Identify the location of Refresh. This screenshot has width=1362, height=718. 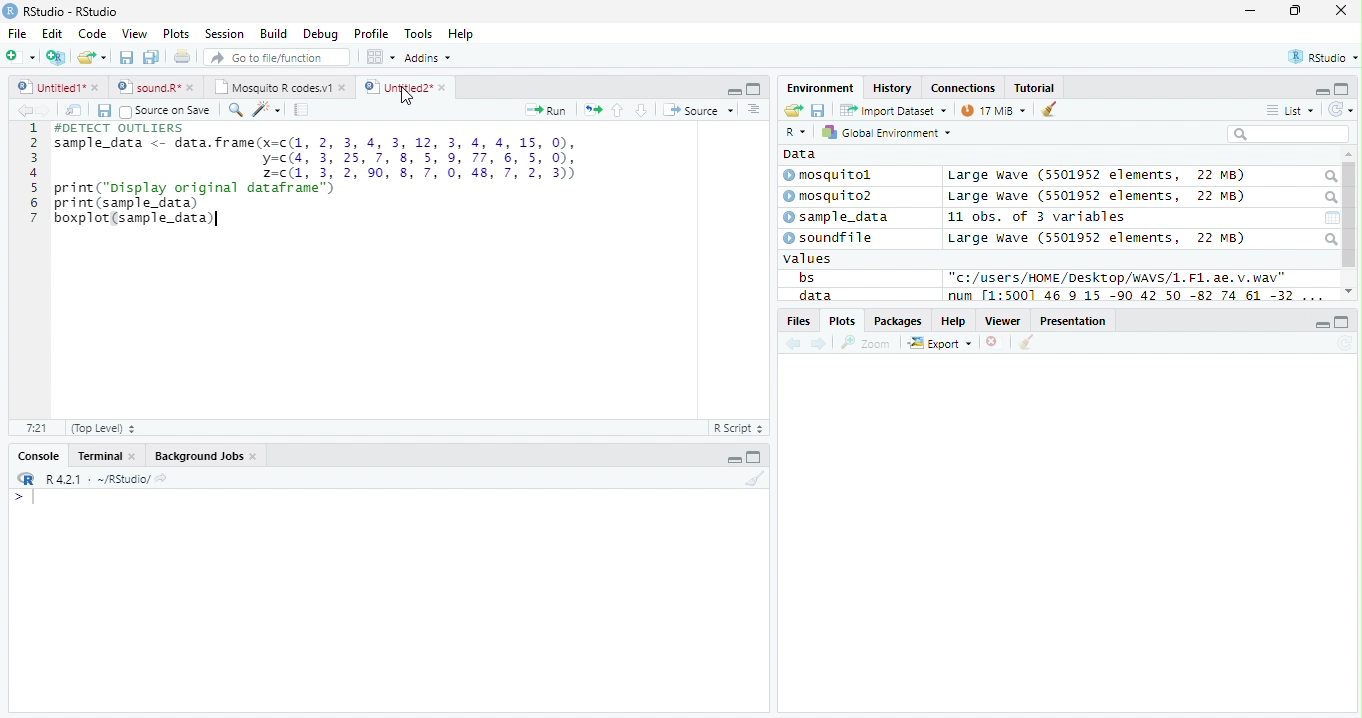
(1341, 110).